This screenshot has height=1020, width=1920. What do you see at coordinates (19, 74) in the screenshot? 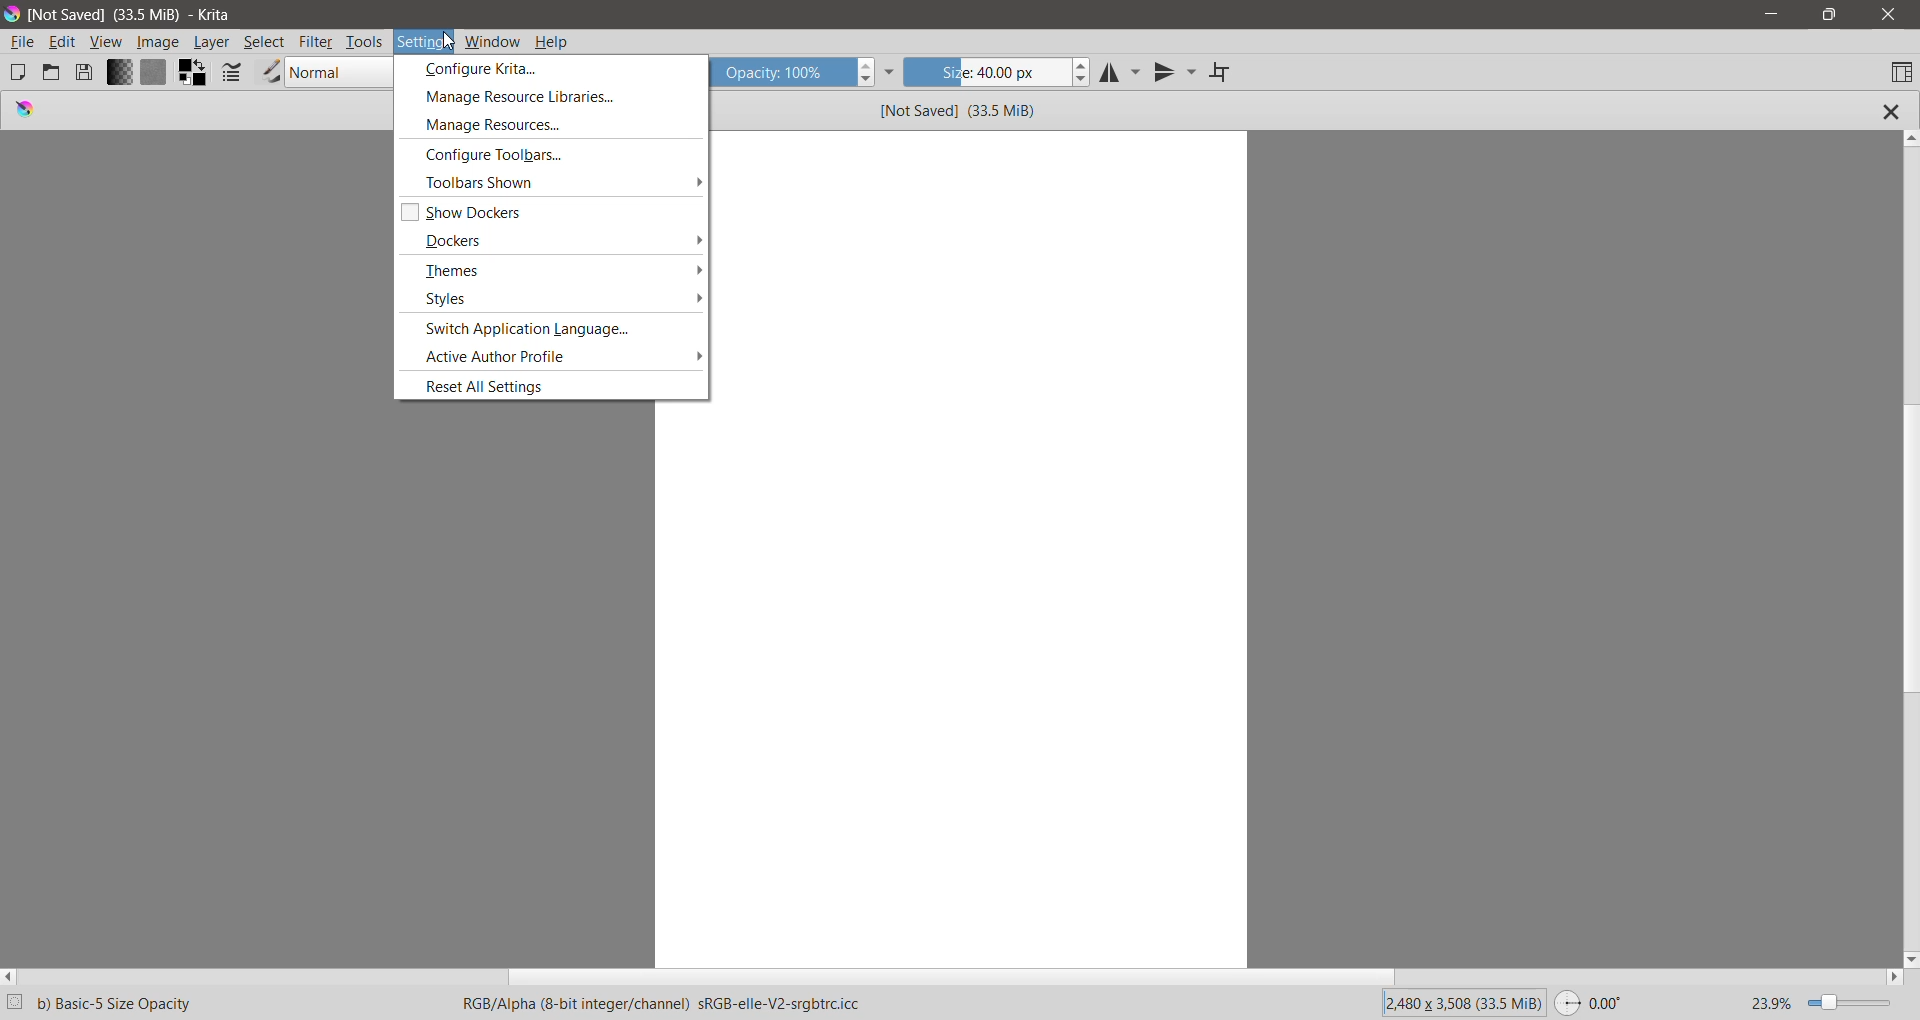
I see `Create New Document` at bounding box center [19, 74].